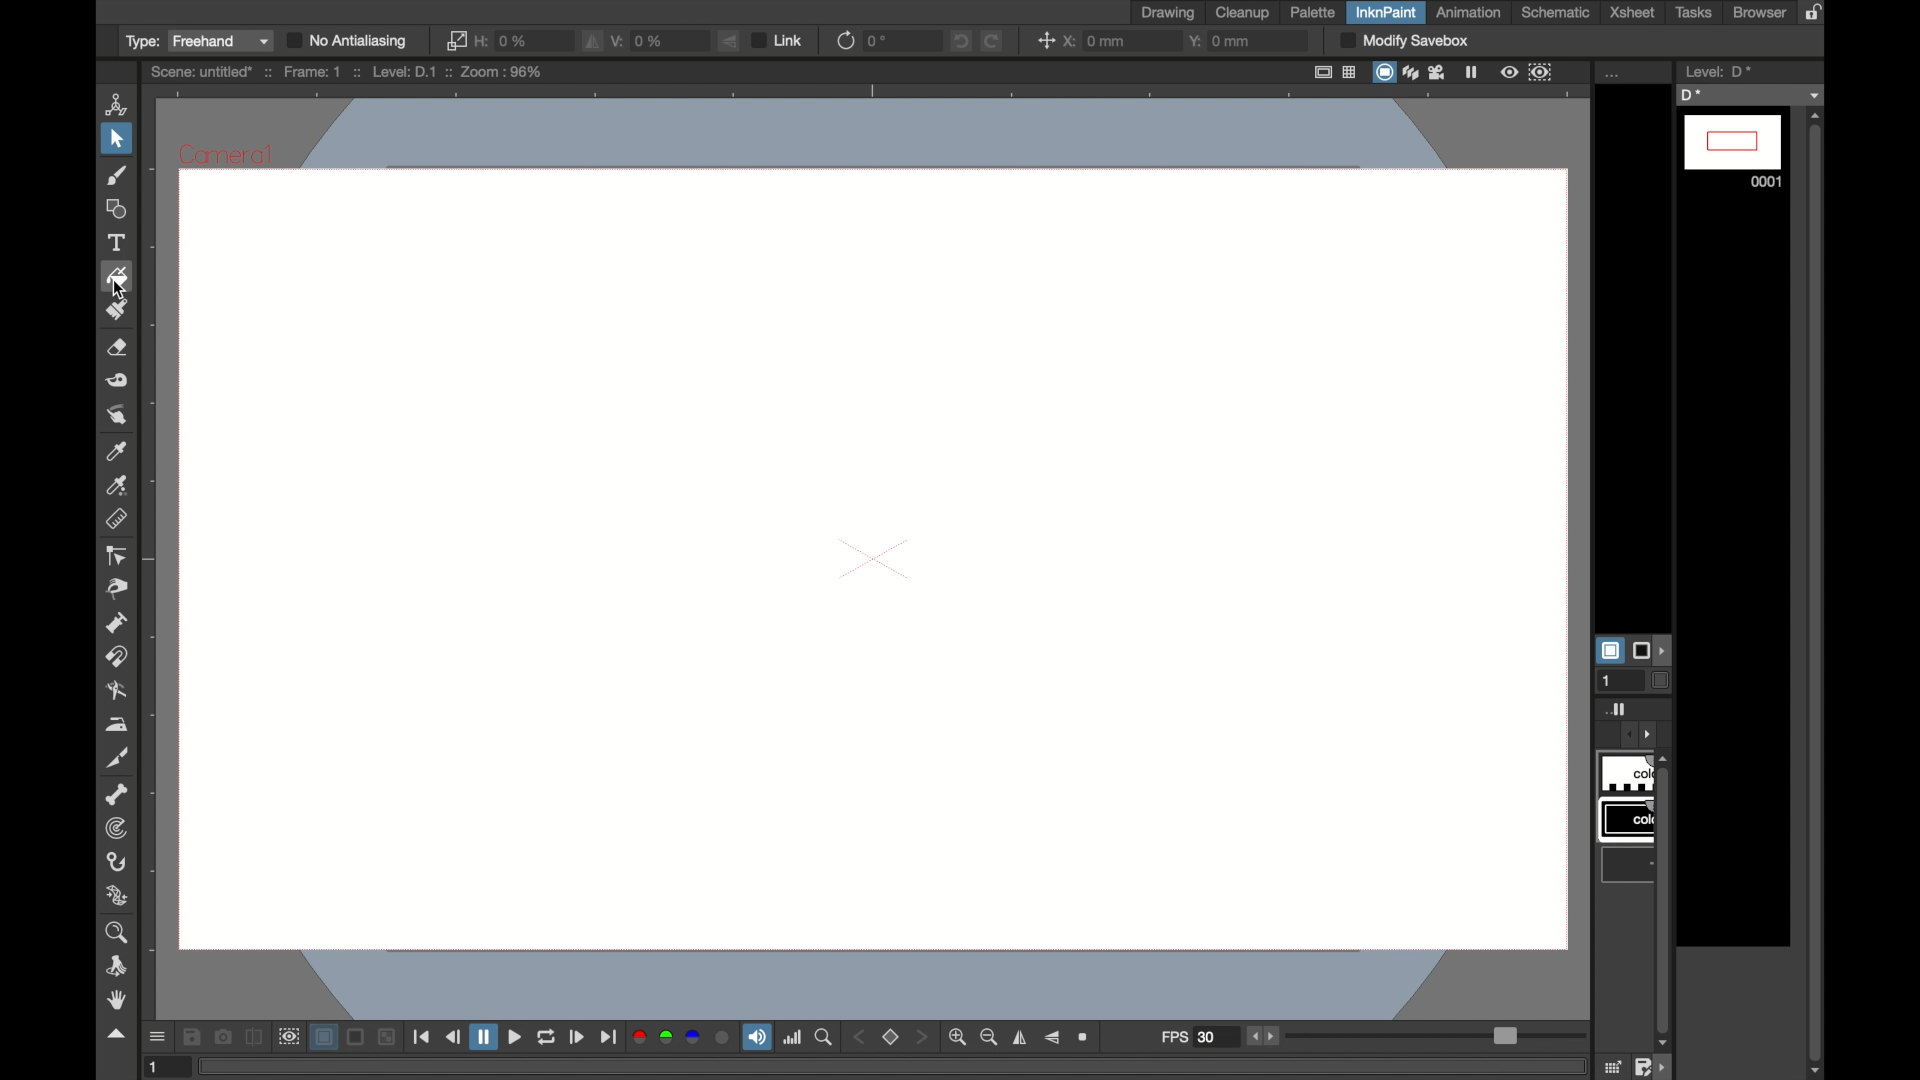 Image resolution: width=1920 pixels, height=1080 pixels. What do you see at coordinates (518, 1037) in the screenshot?
I see `play` at bounding box center [518, 1037].